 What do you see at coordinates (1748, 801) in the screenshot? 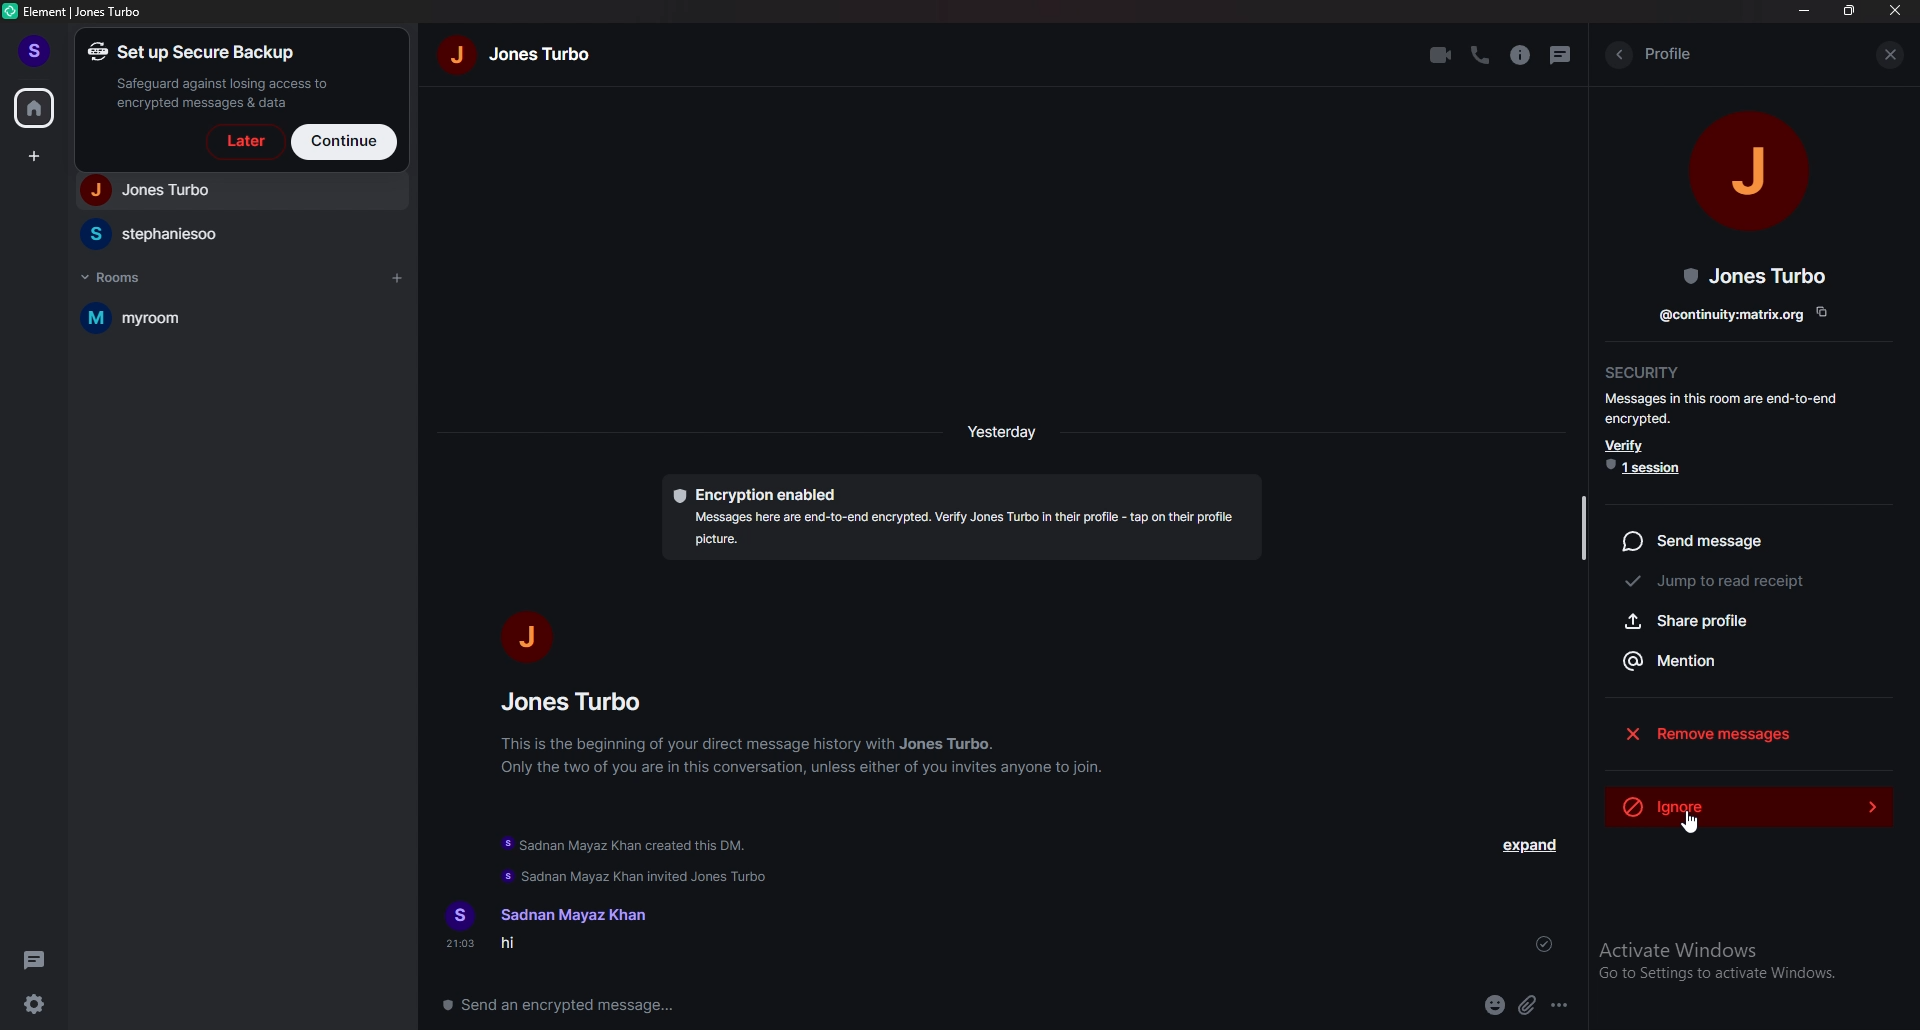
I see `ignore` at bounding box center [1748, 801].